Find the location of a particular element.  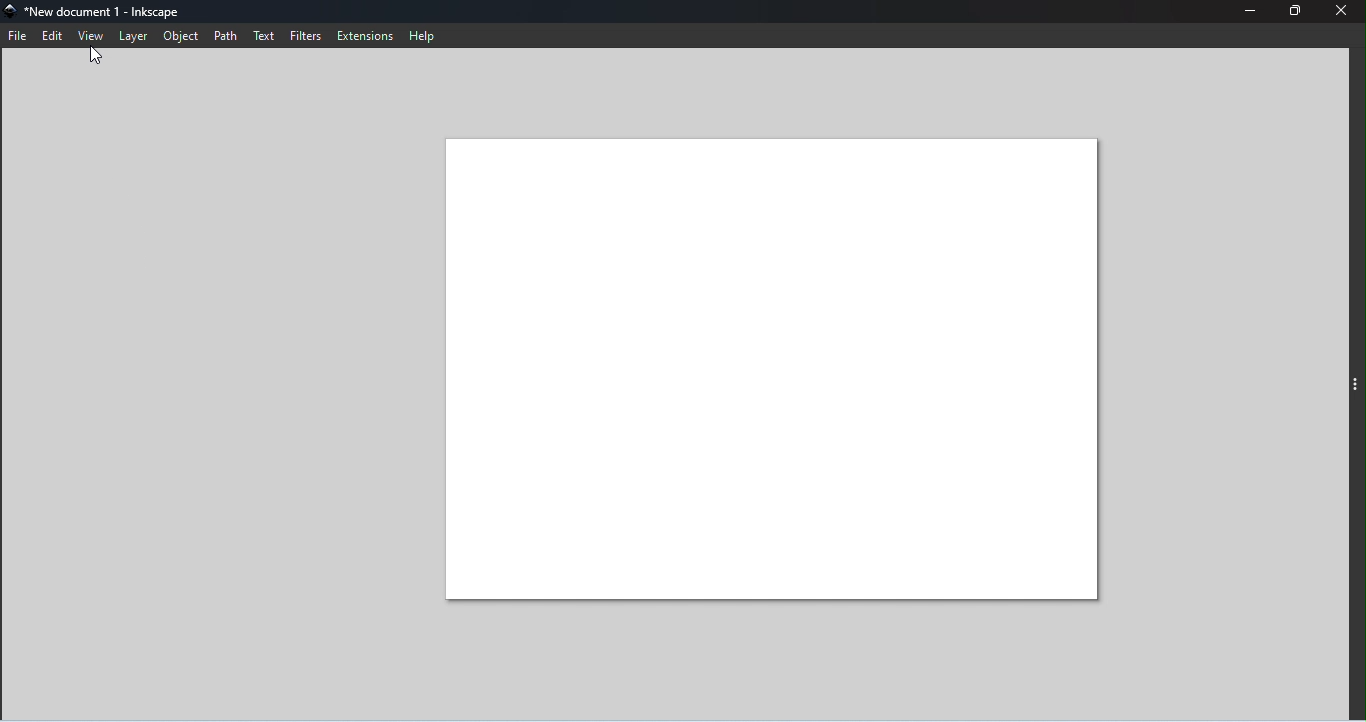

Extensions is located at coordinates (368, 36).